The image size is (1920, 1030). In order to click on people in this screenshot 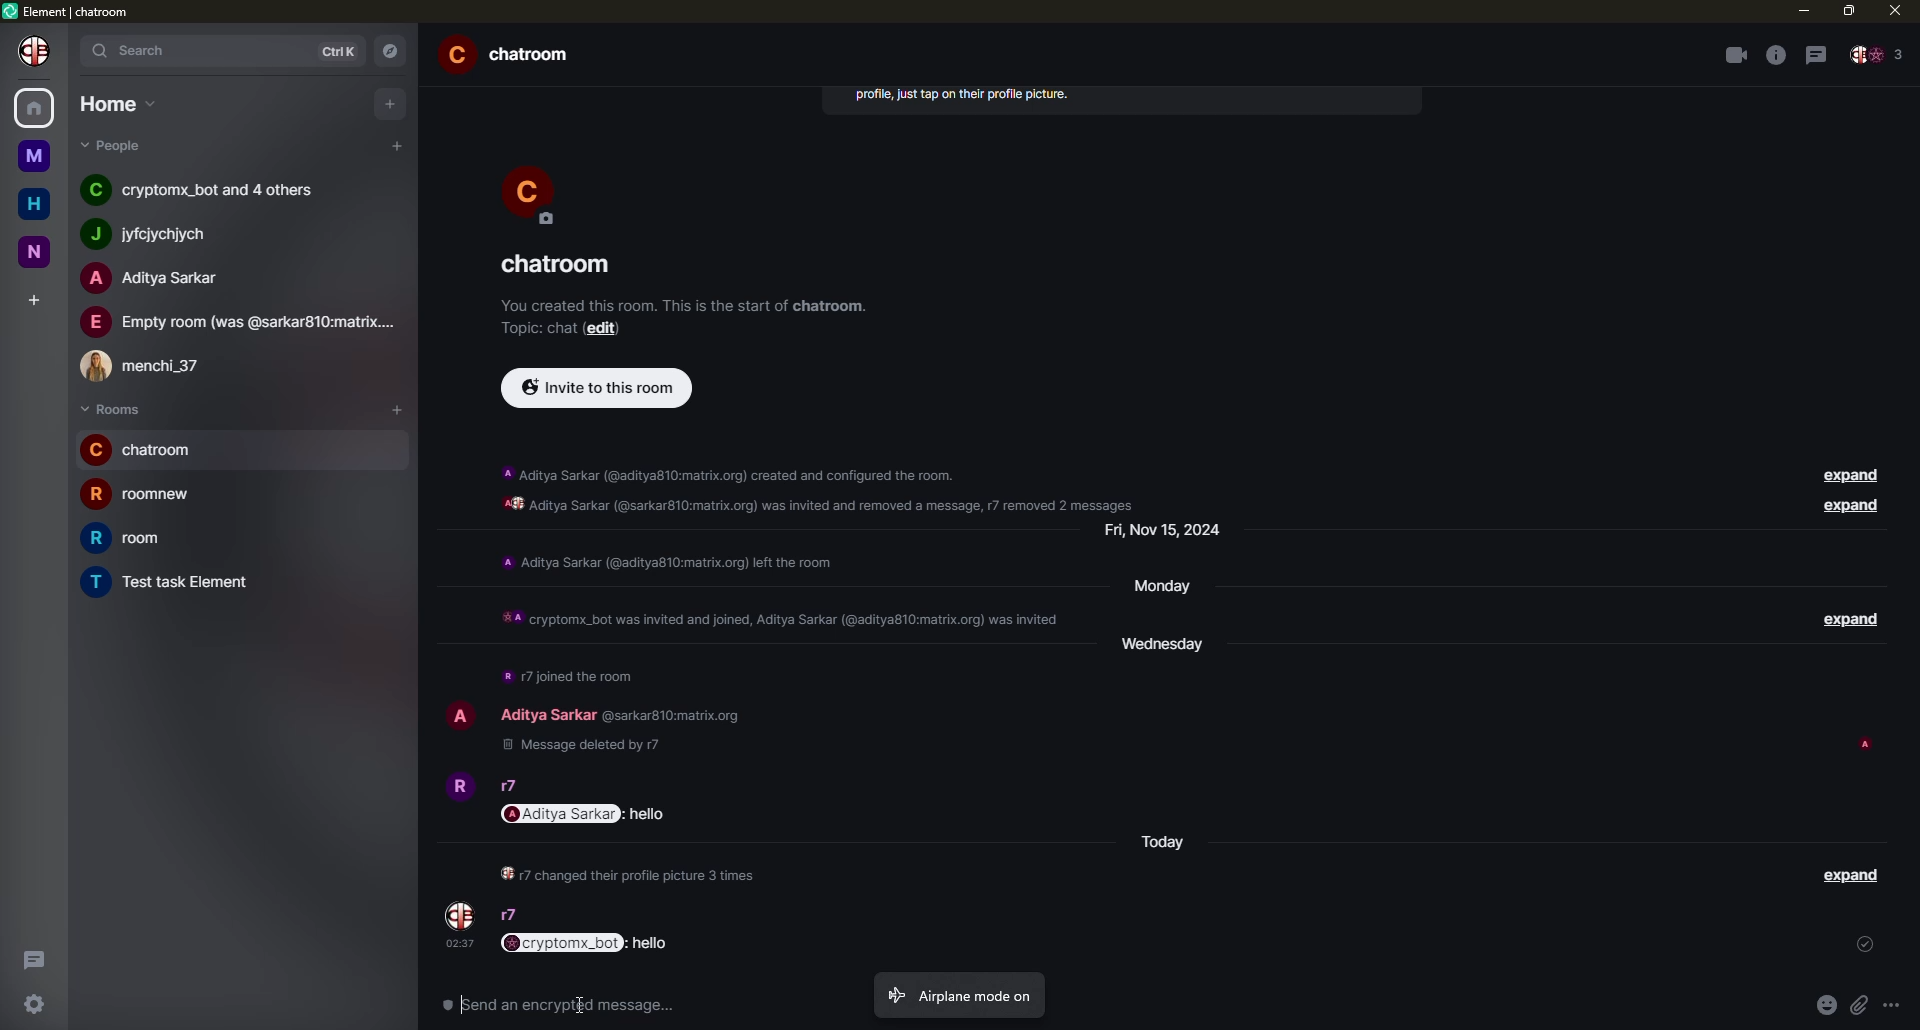, I will do `click(1880, 55)`.